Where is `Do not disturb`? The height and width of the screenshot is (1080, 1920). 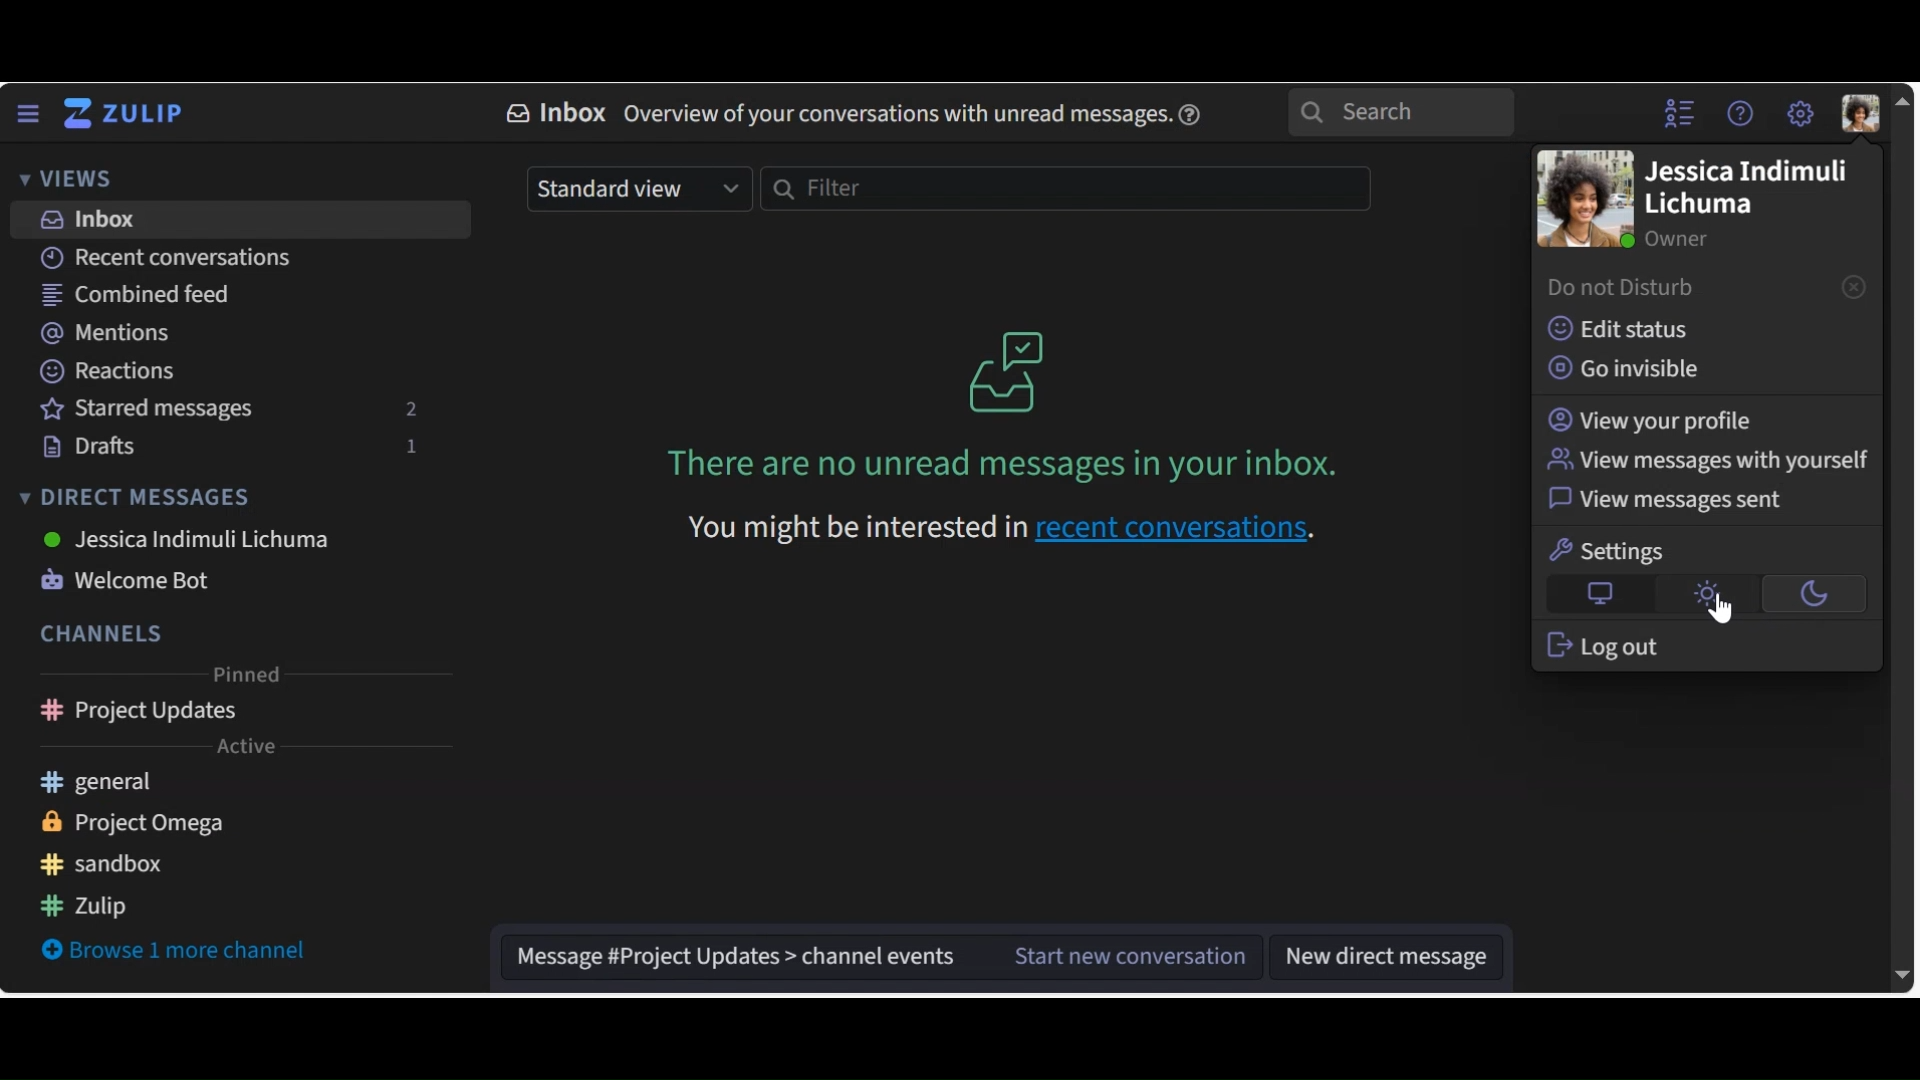 Do not disturb is located at coordinates (1628, 289).